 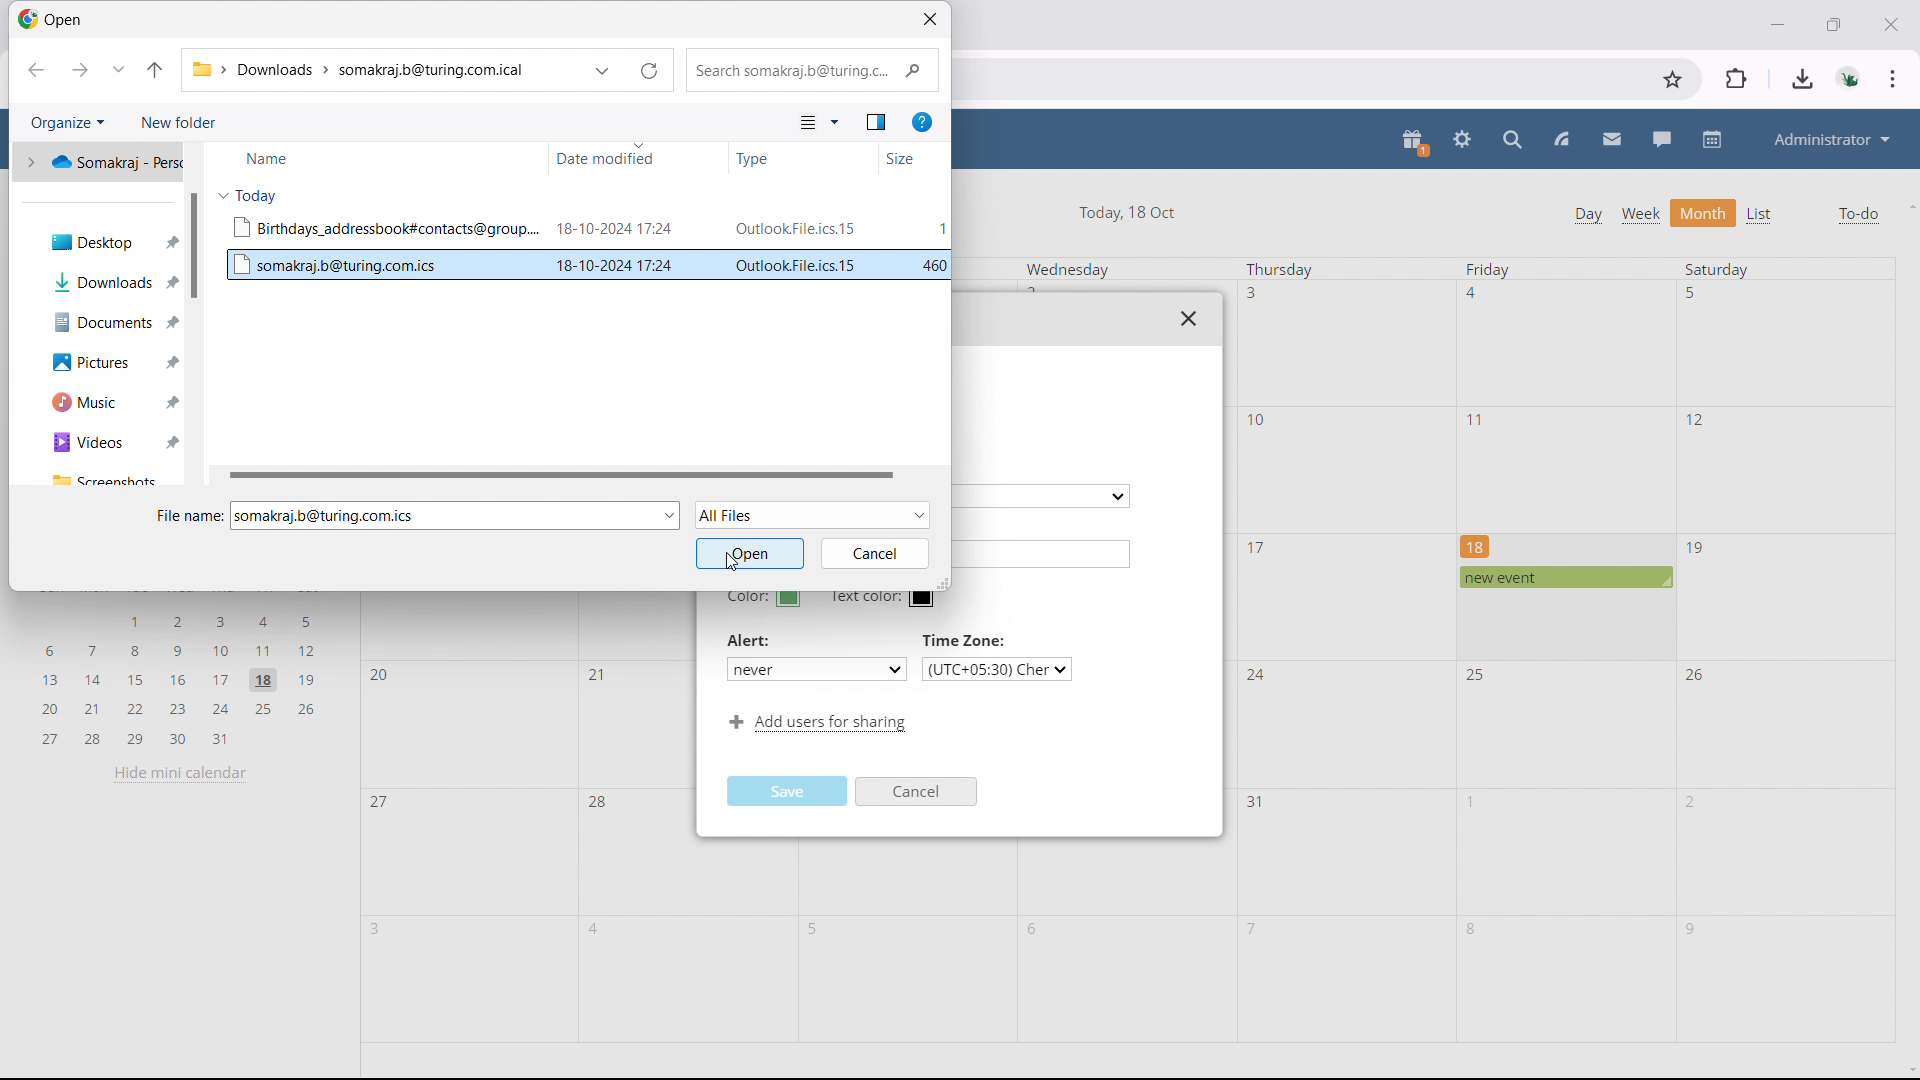 I want to click on To-do, so click(x=1858, y=215).